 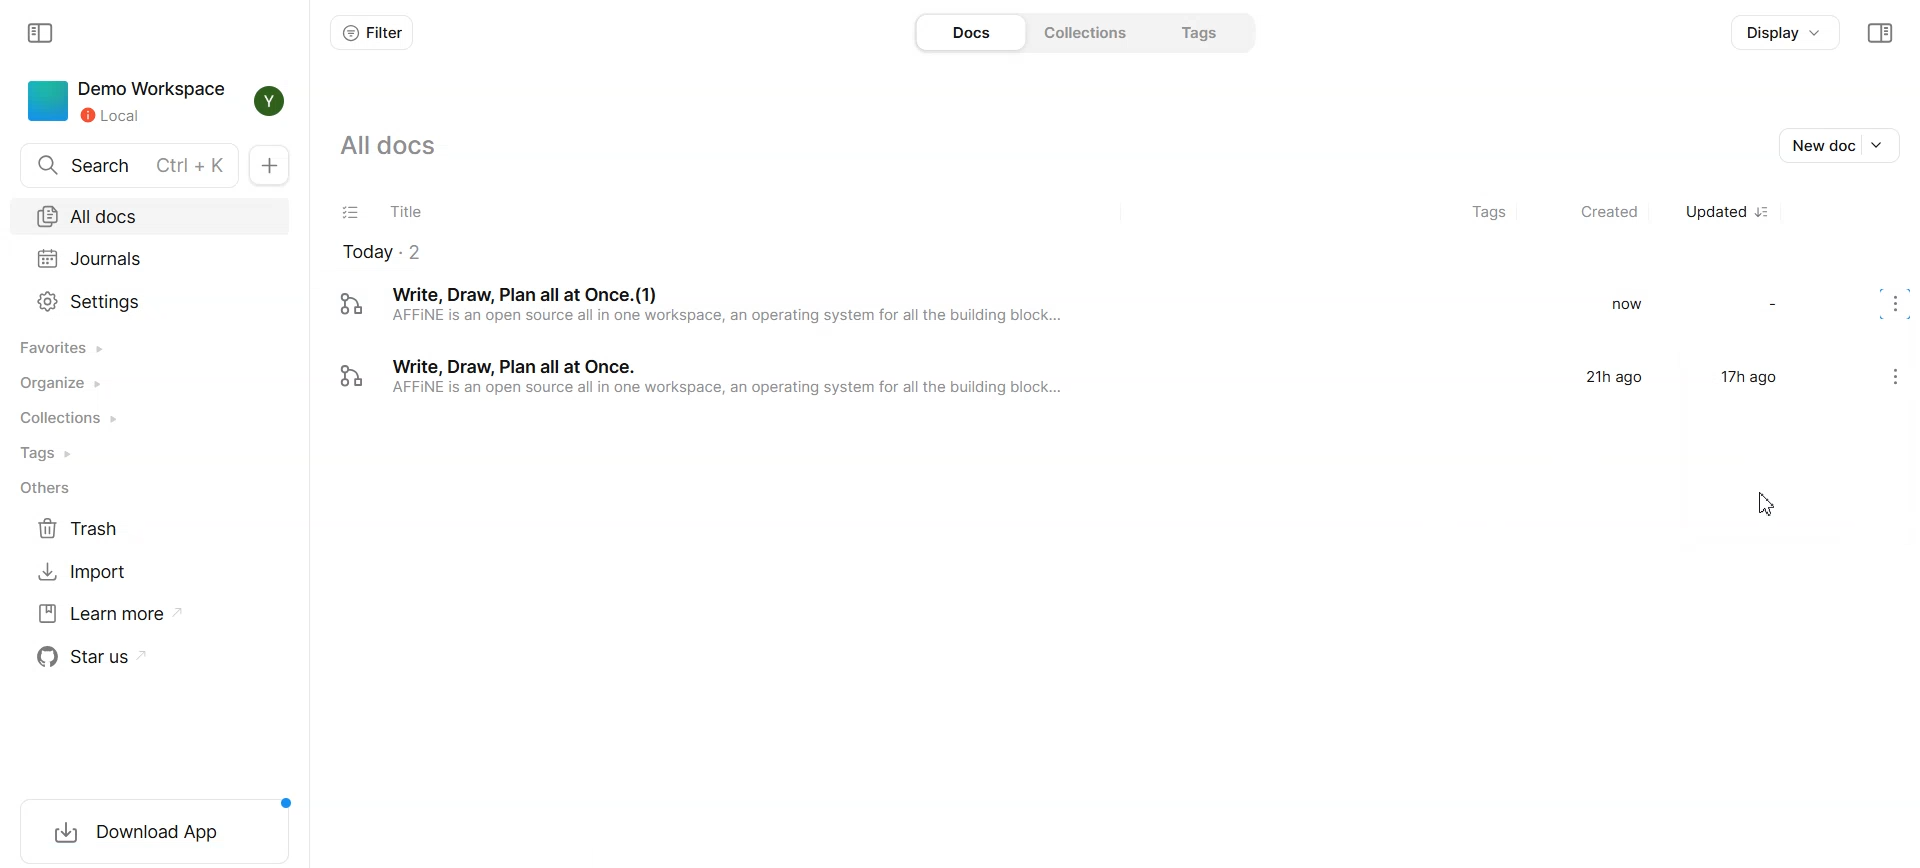 What do you see at coordinates (270, 165) in the screenshot?
I see `New docs` at bounding box center [270, 165].